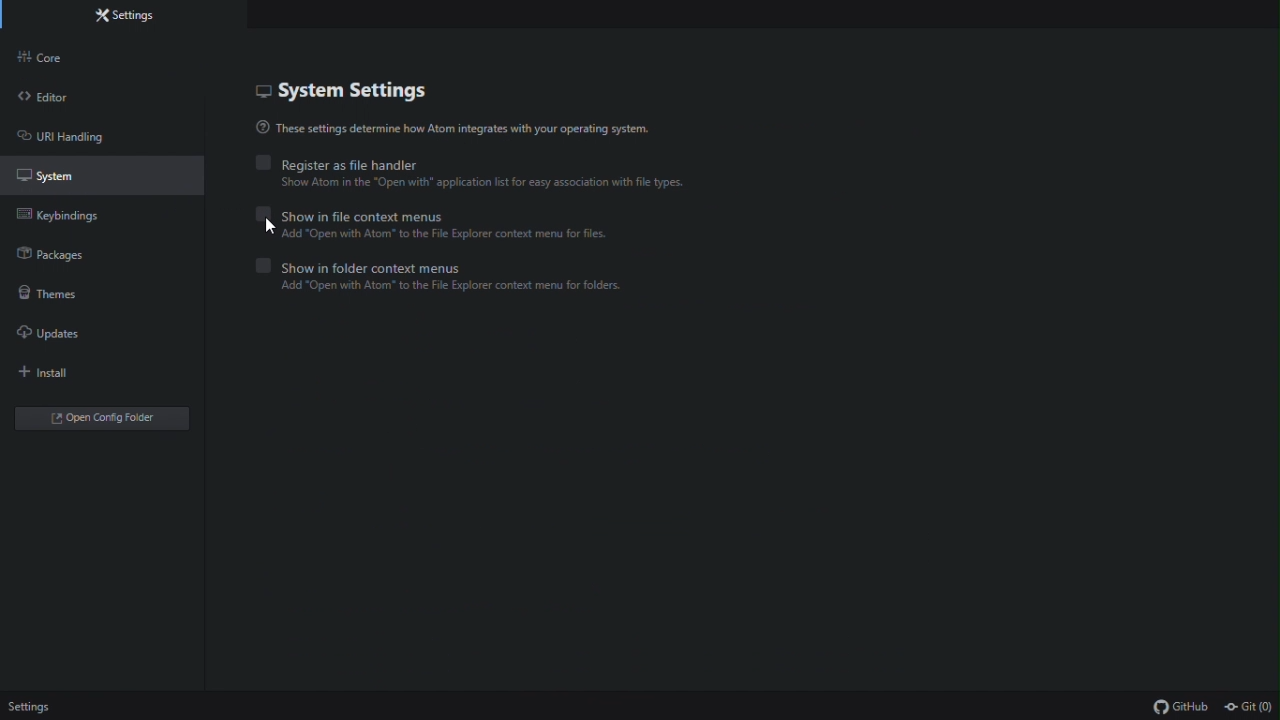  I want to click on Core, so click(63, 58).